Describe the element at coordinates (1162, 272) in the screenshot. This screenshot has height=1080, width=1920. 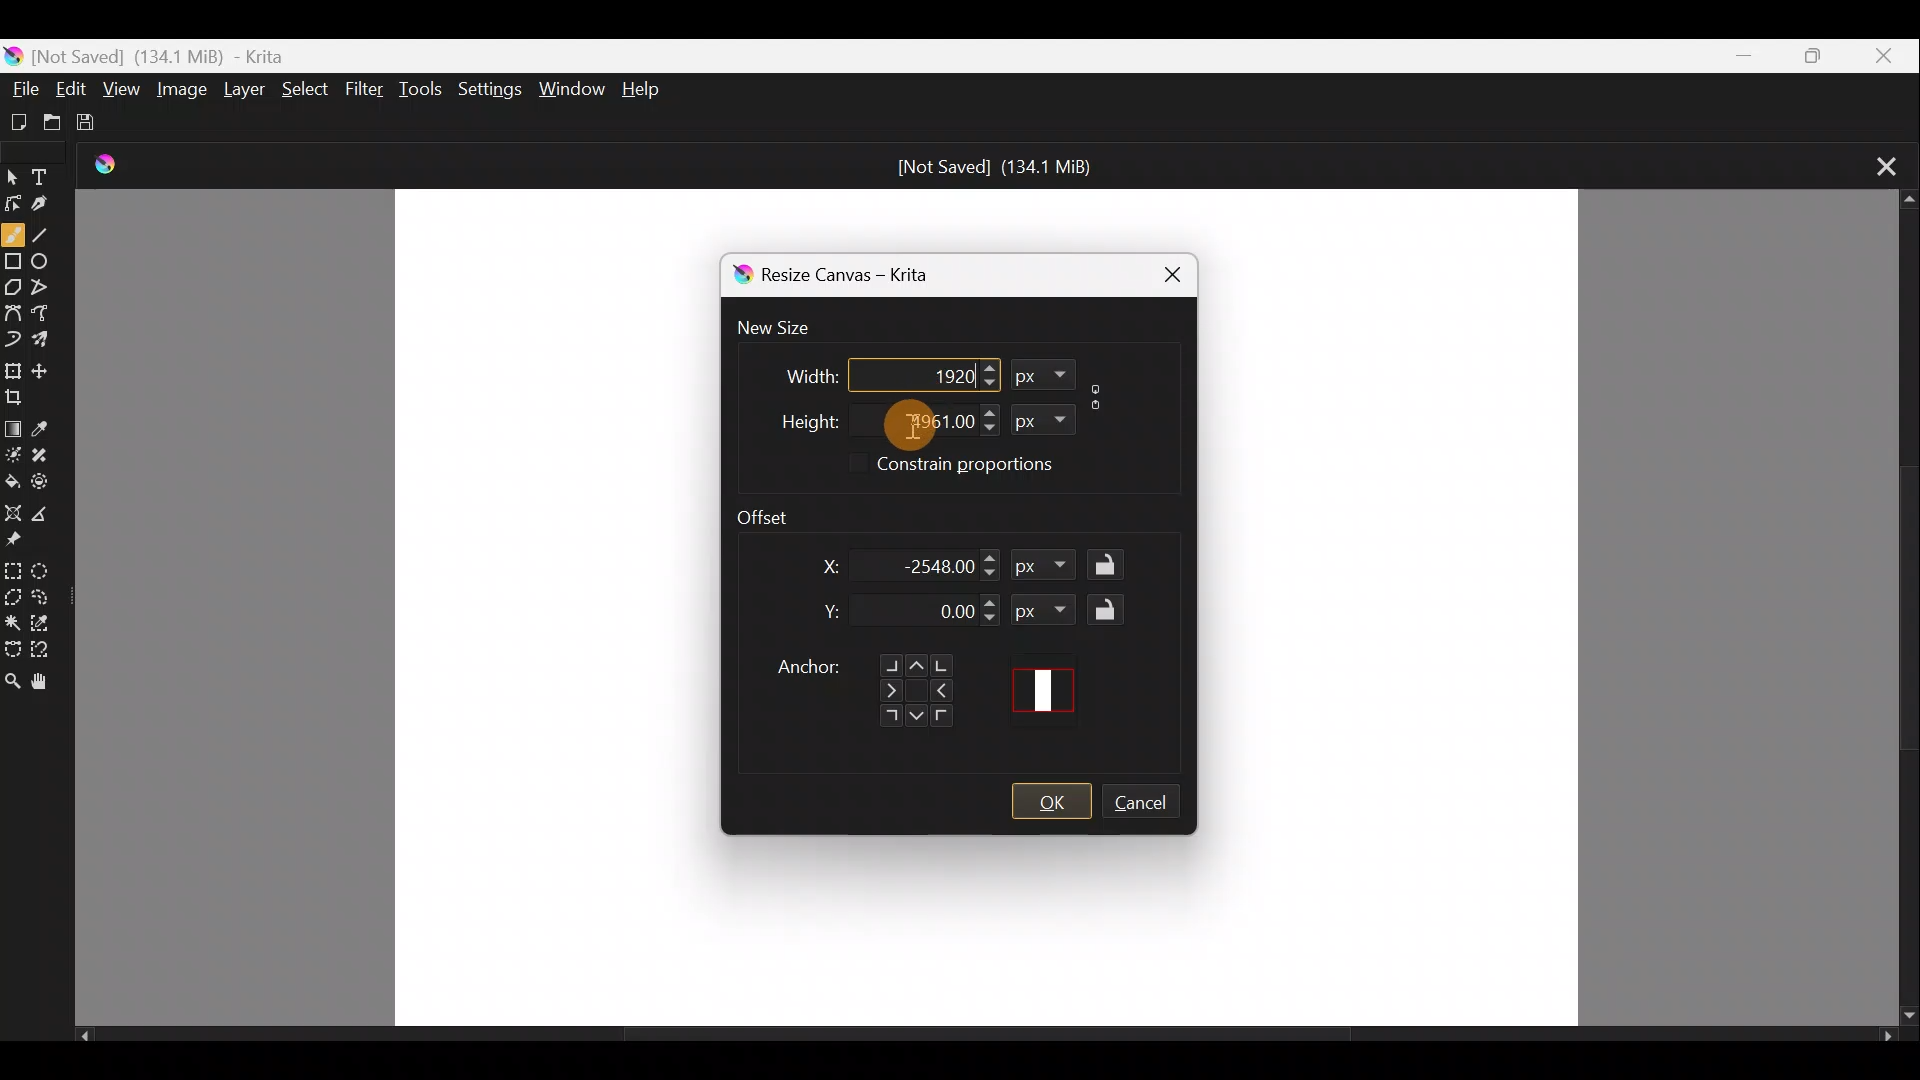
I see `Close` at that location.